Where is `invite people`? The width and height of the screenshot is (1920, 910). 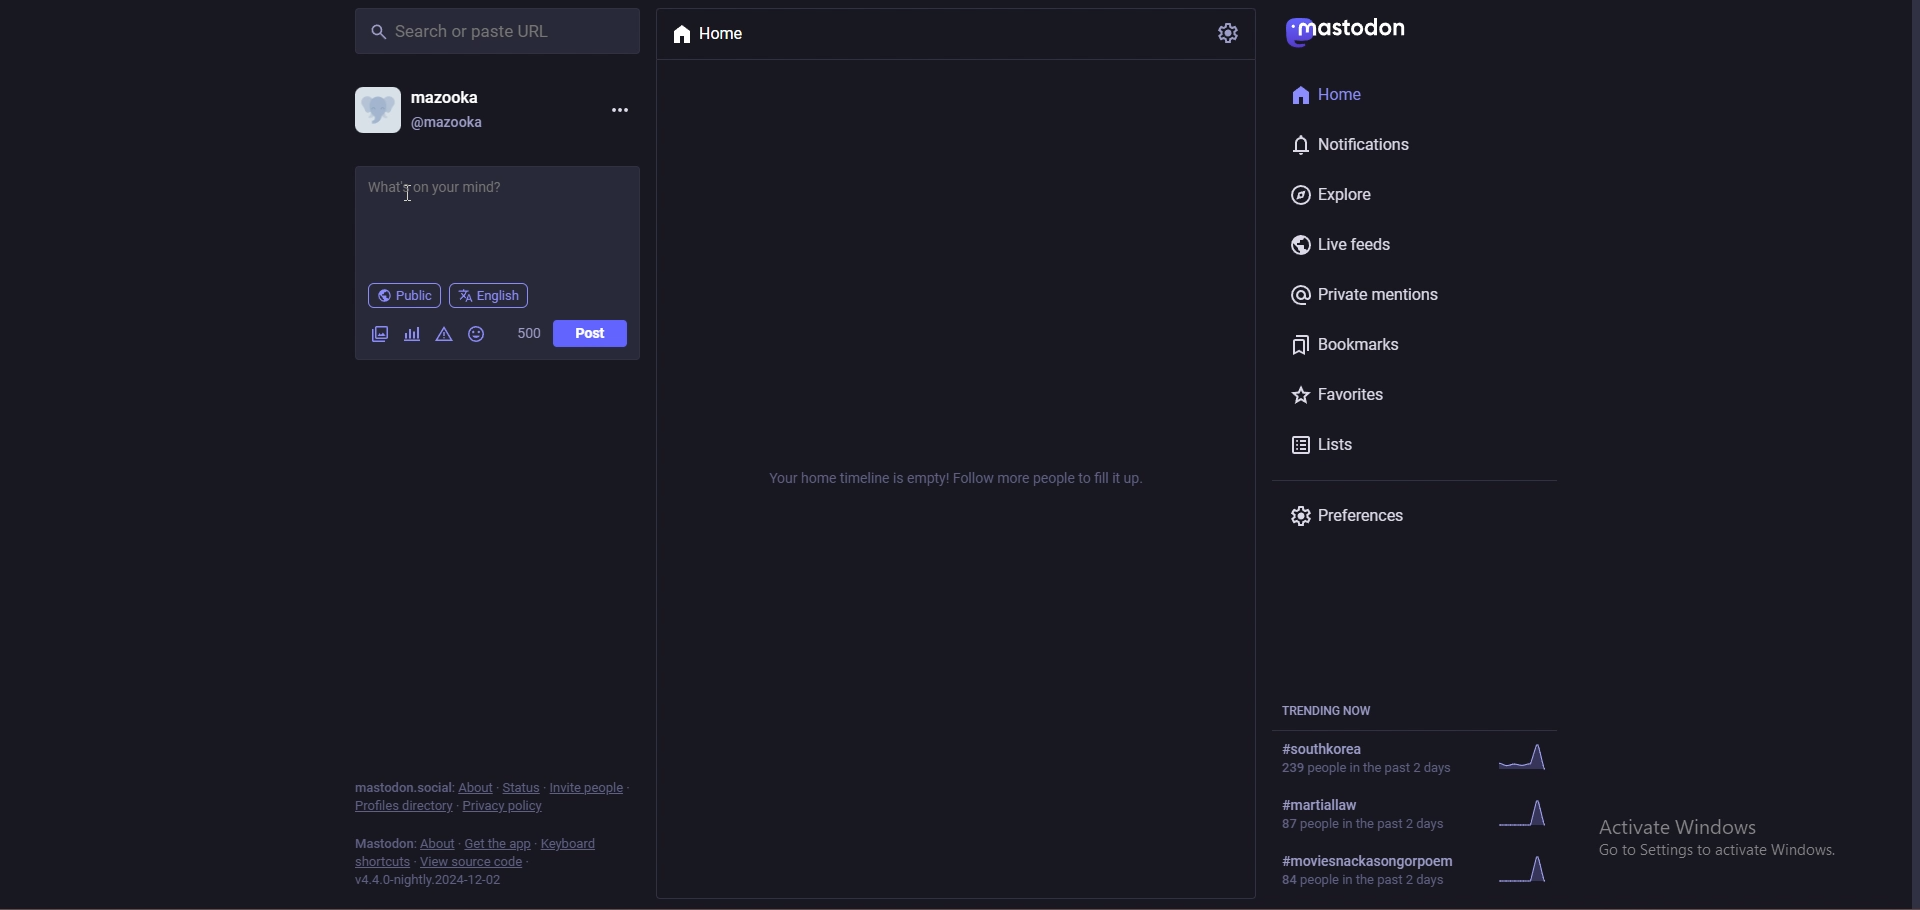 invite people is located at coordinates (589, 787).